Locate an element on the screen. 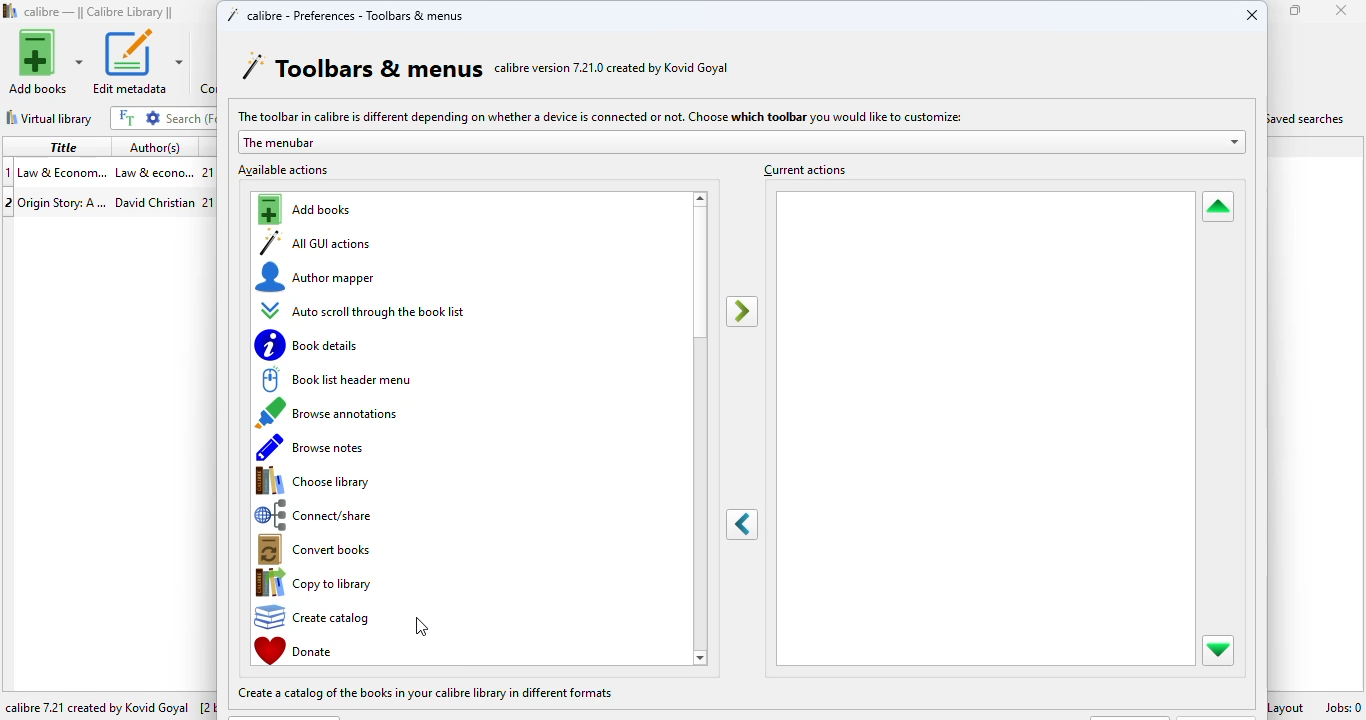 The width and height of the screenshot is (1366, 720). maximize is located at coordinates (1296, 10).